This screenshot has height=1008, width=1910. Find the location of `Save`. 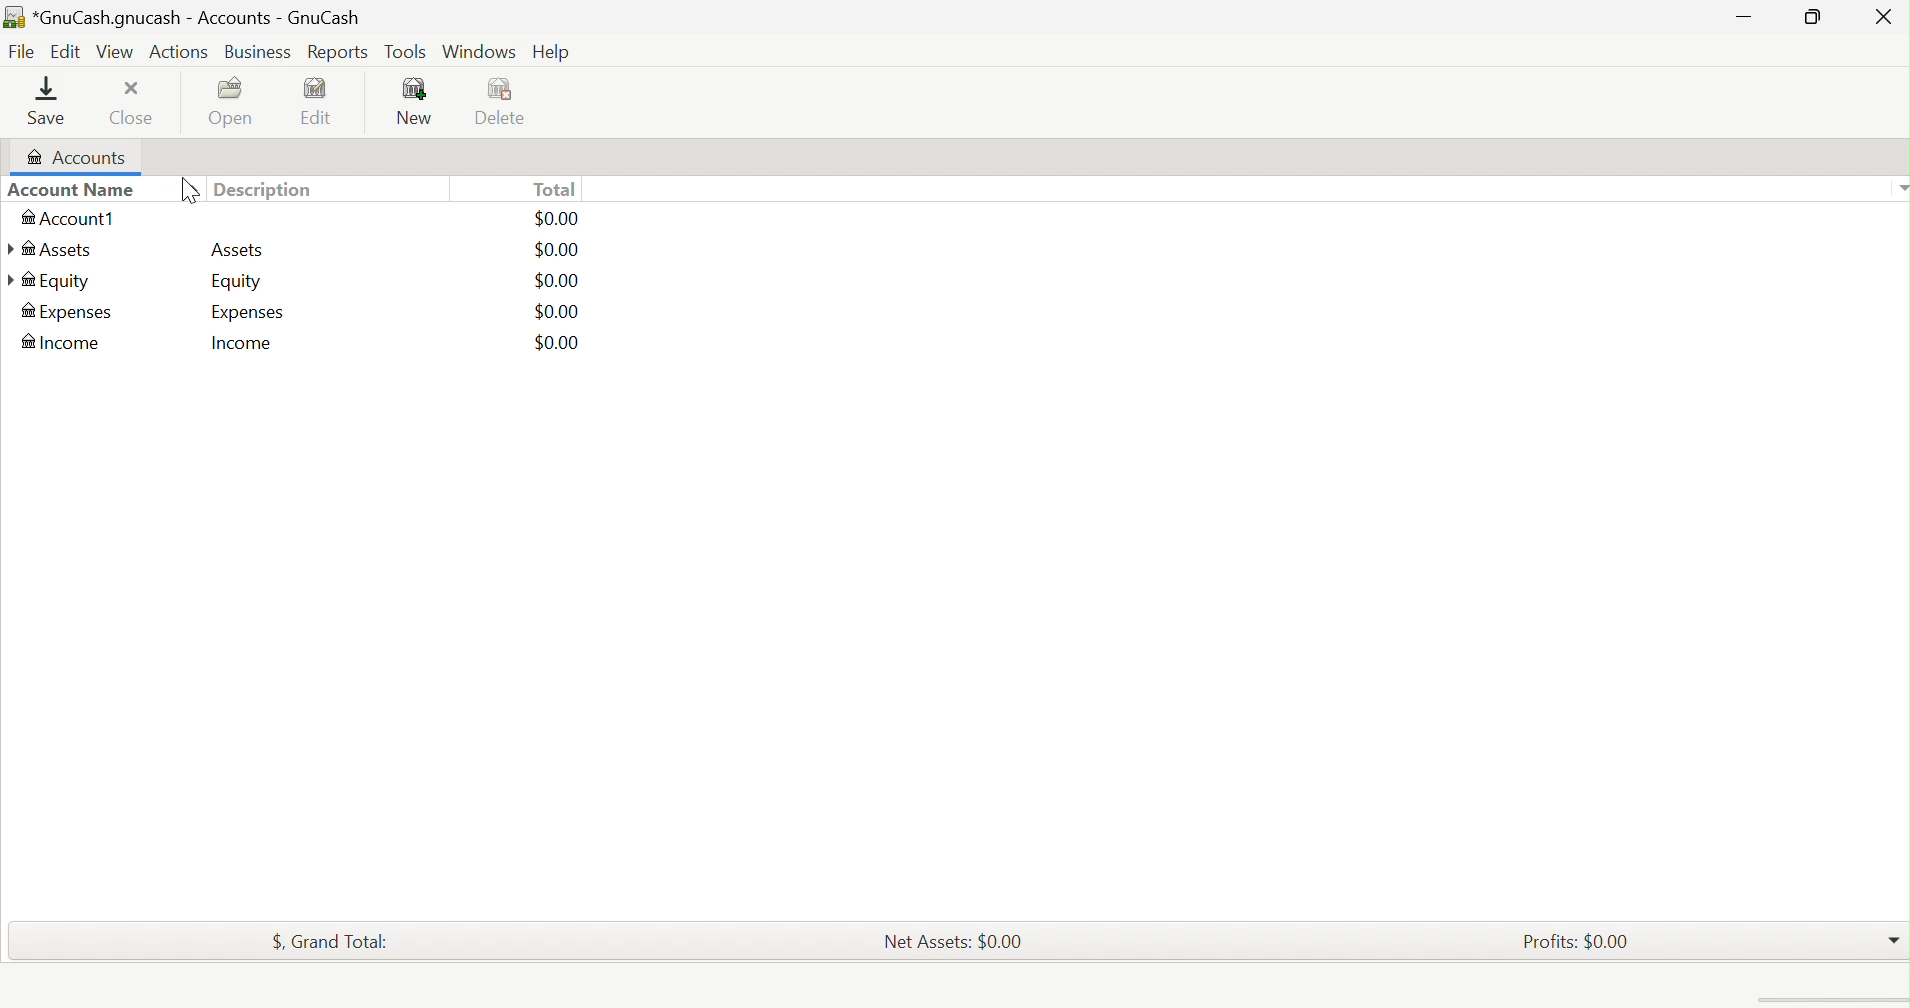

Save is located at coordinates (53, 101).